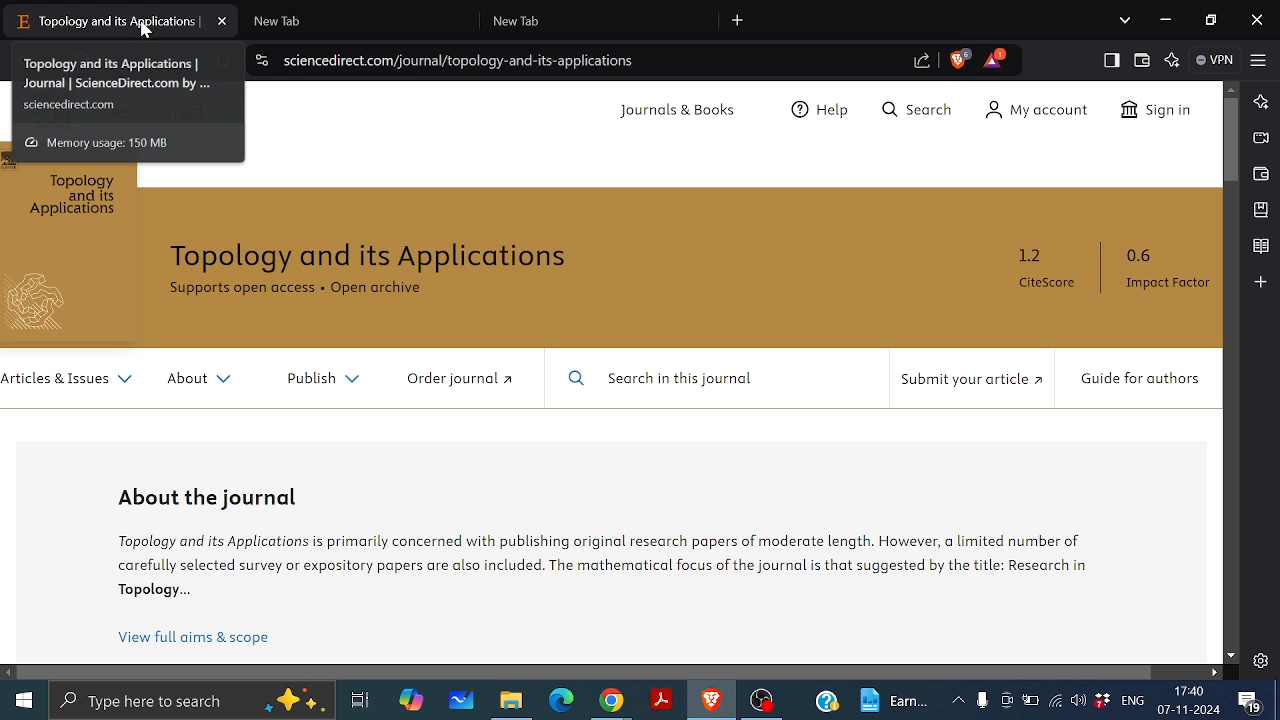 The width and height of the screenshot is (1280, 720). What do you see at coordinates (1261, 658) in the screenshot?
I see `Settings` at bounding box center [1261, 658].